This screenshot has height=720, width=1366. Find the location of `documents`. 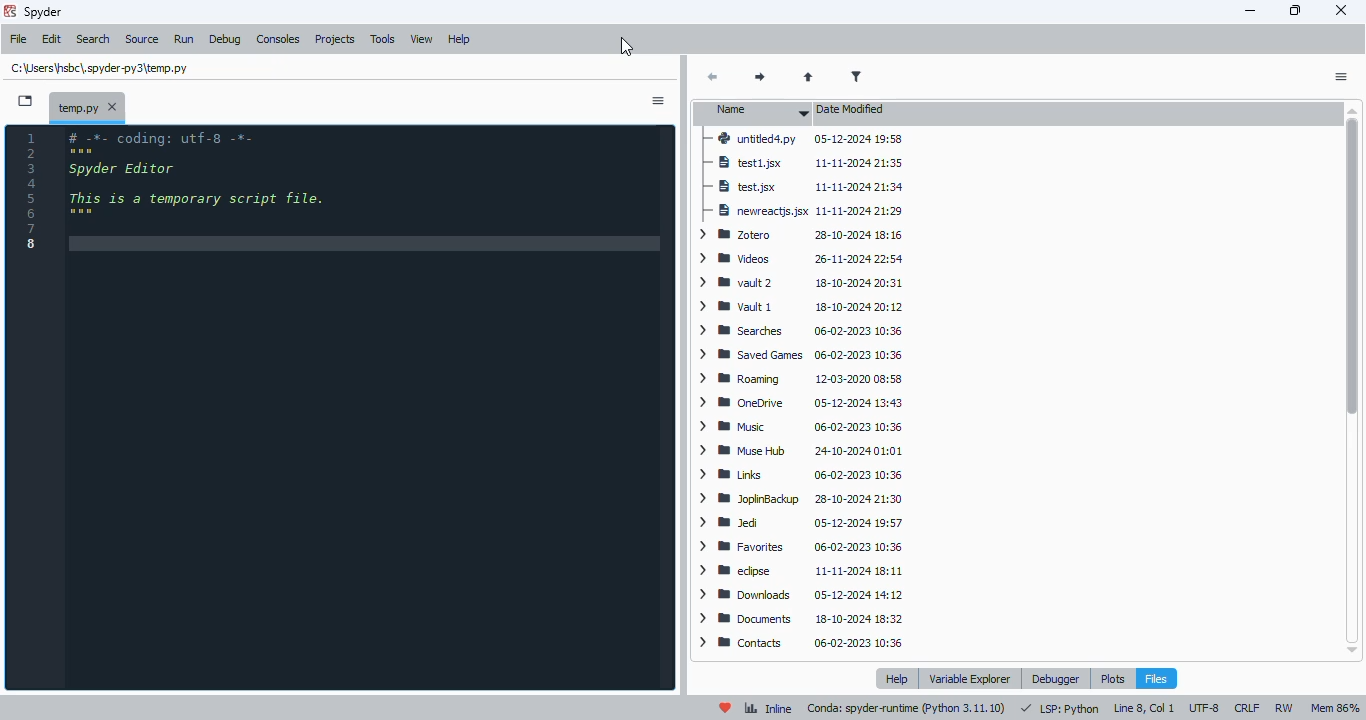

documents is located at coordinates (800, 619).